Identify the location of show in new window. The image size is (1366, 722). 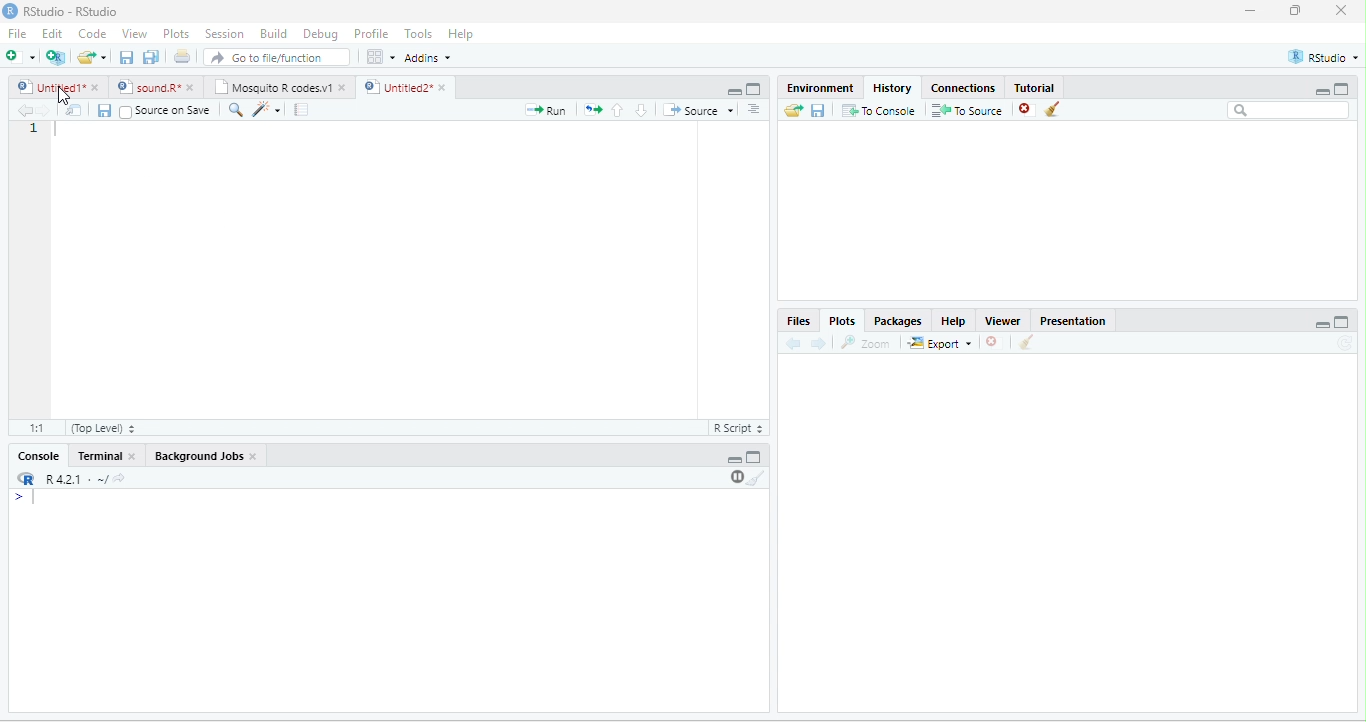
(75, 110).